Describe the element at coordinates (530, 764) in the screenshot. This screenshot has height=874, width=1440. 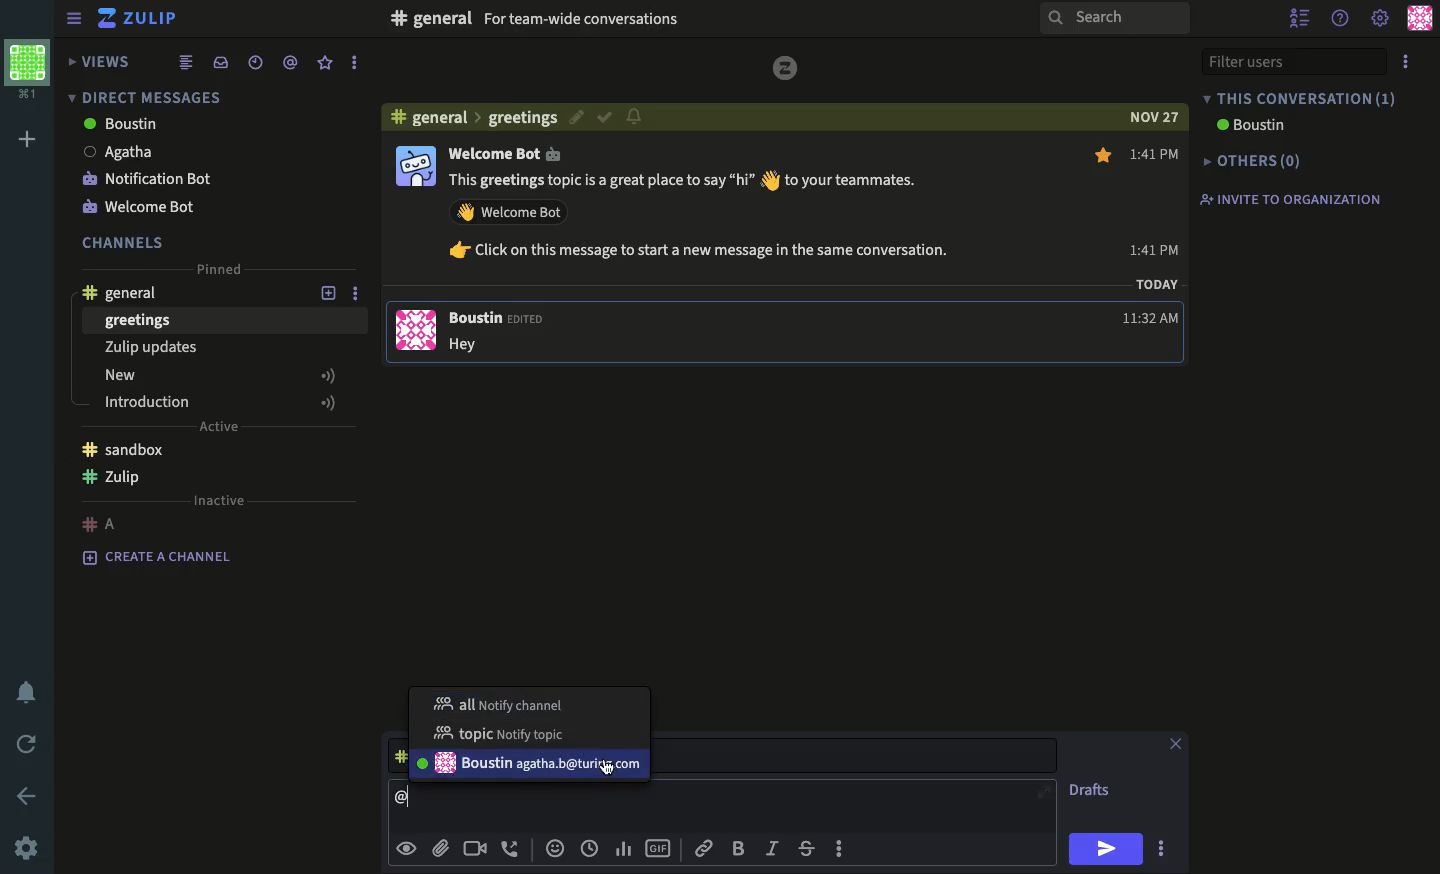
I see `boustin agatha.b@turing.com` at that location.